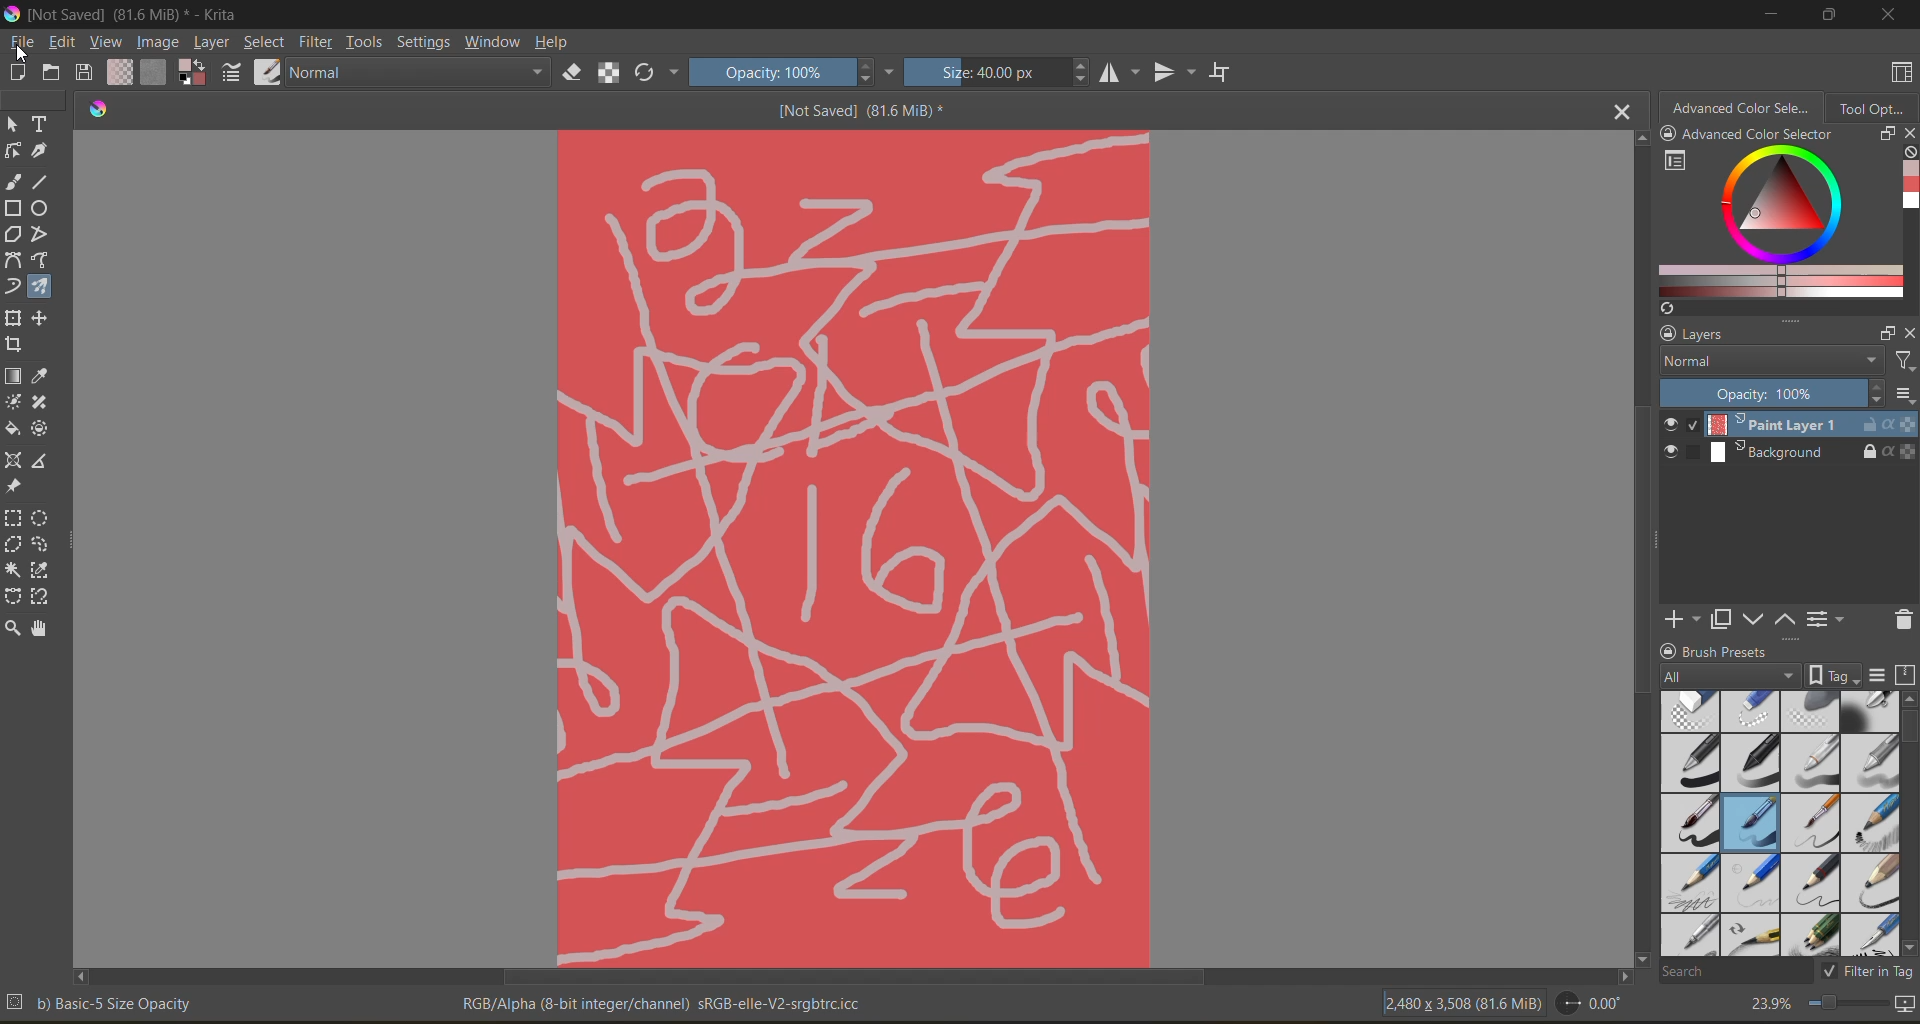  I want to click on size, so click(996, 72).